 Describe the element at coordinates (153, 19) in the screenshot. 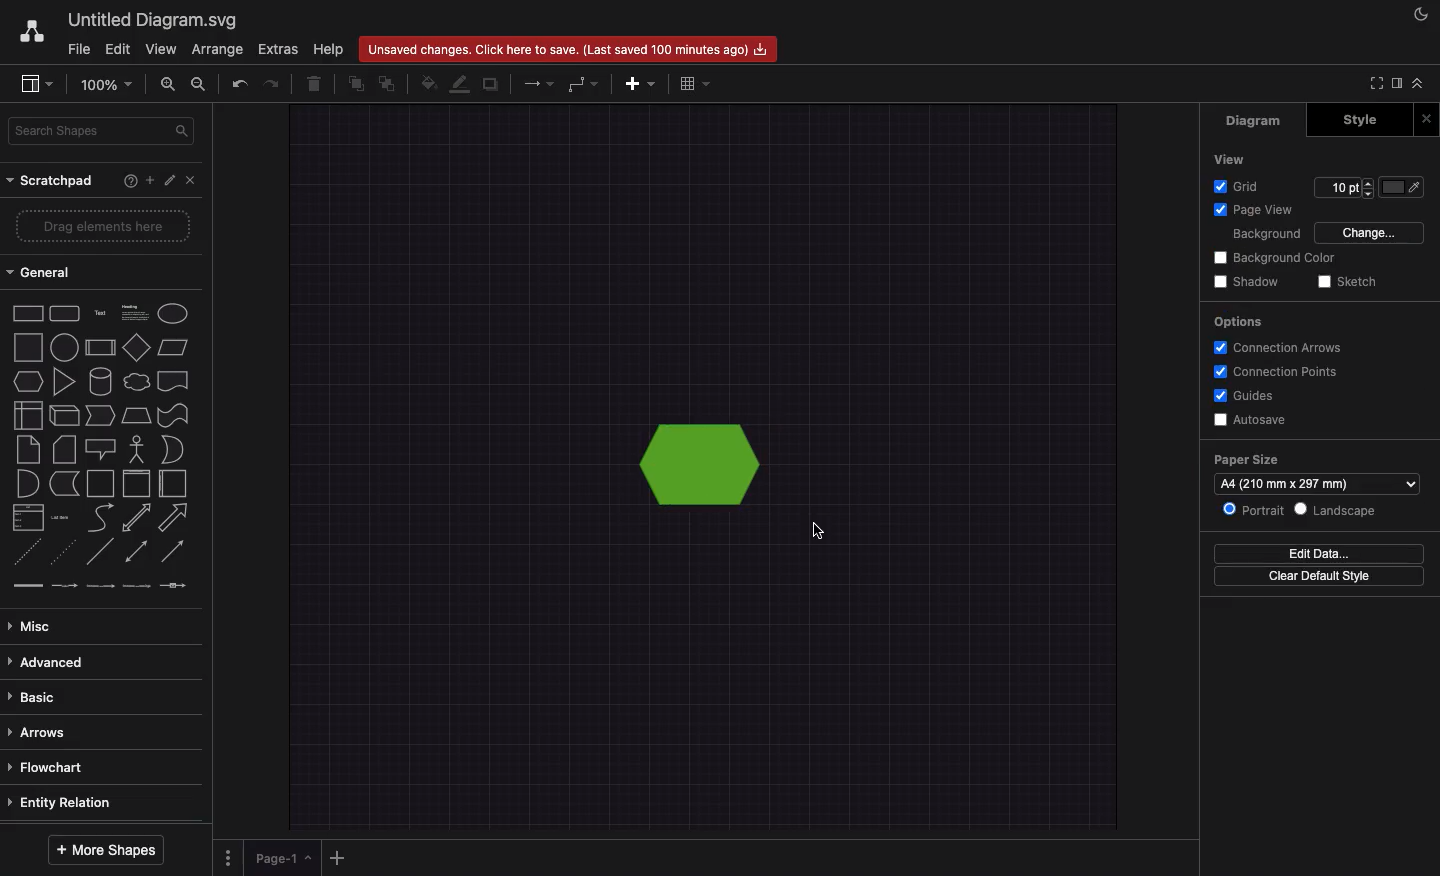

I see `Untitled diagram.svg` at that location.